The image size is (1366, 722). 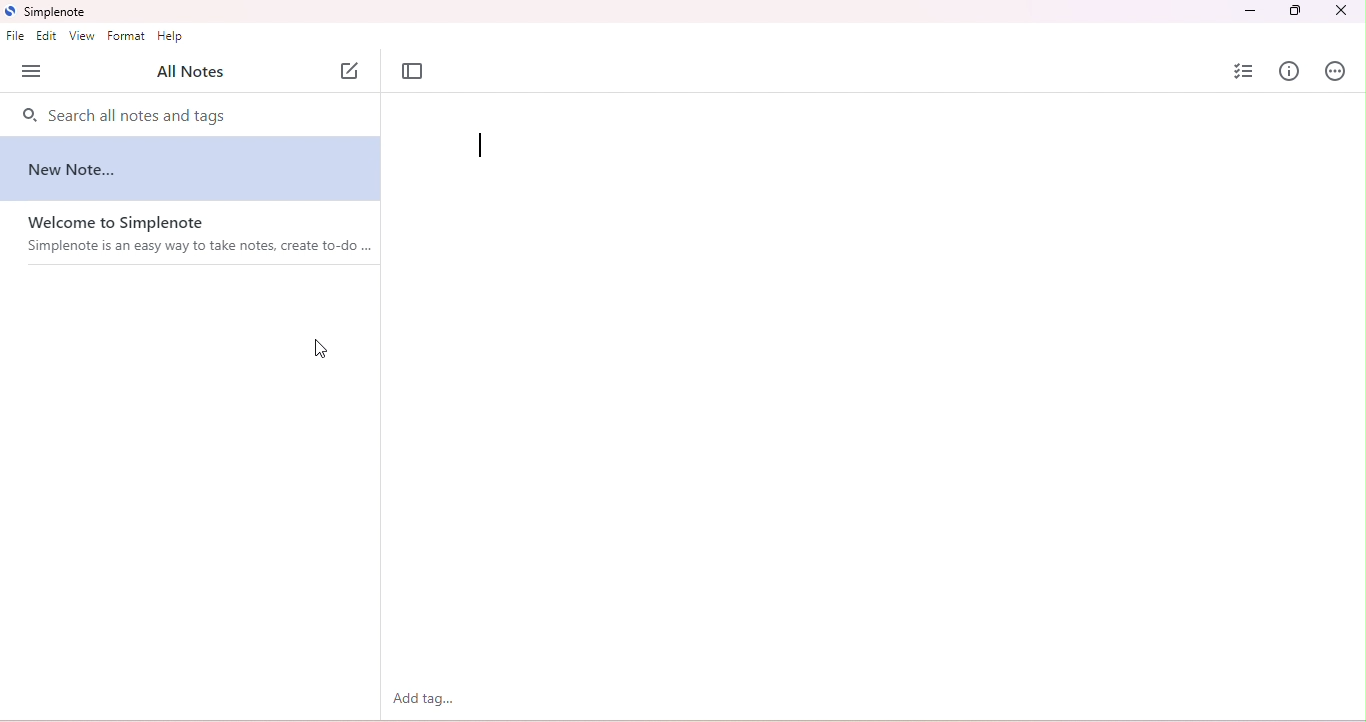 What do you see at coordinates (48, 12) in the screenshot?
I see `title` at bounding box center [48, 12].